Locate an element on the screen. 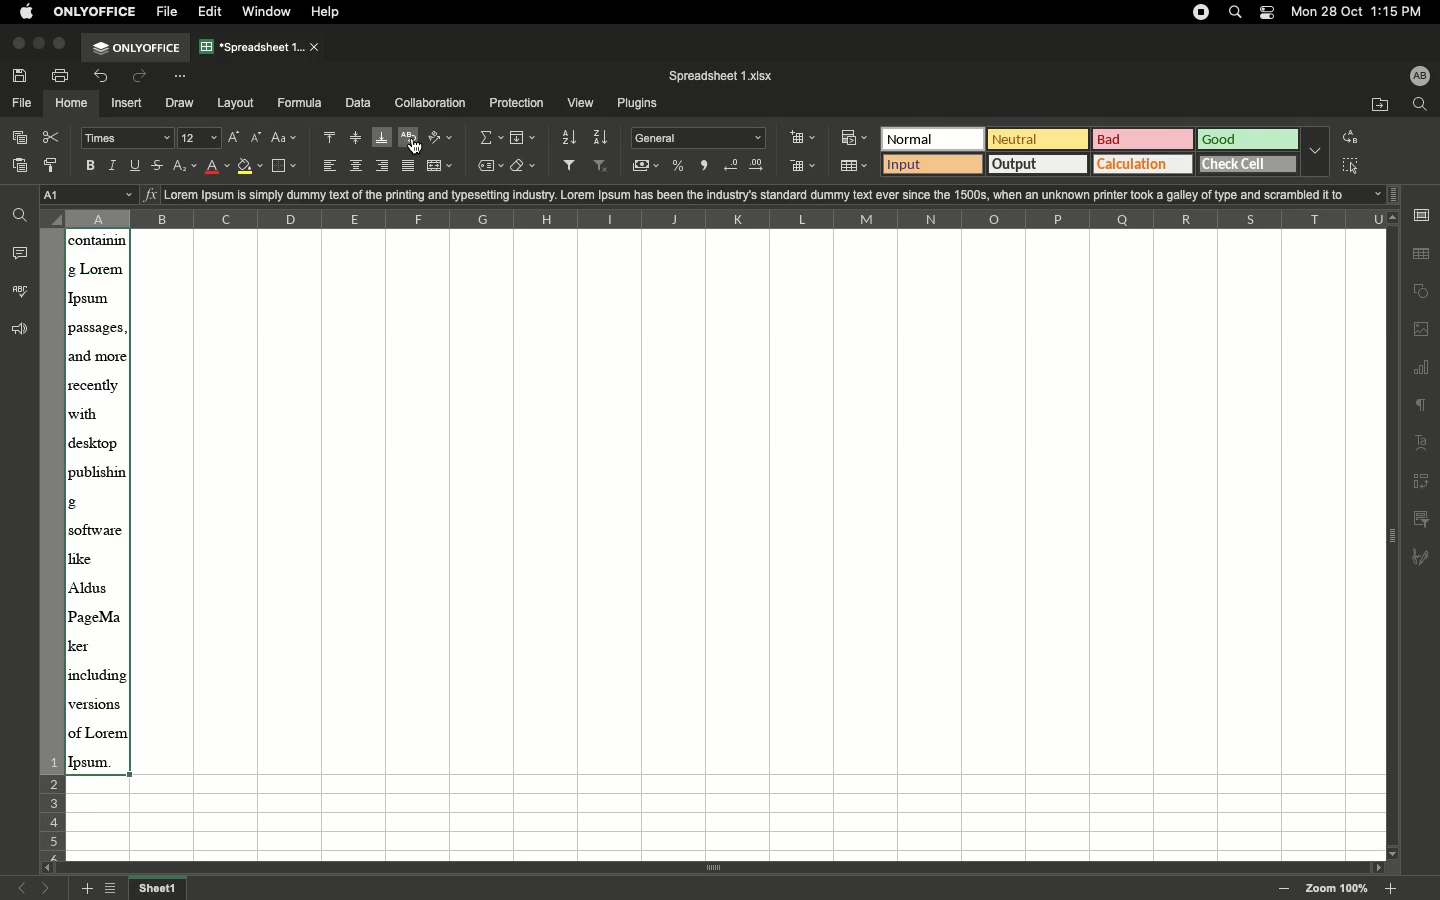  Align bottom is located at coordinates (383, 139).